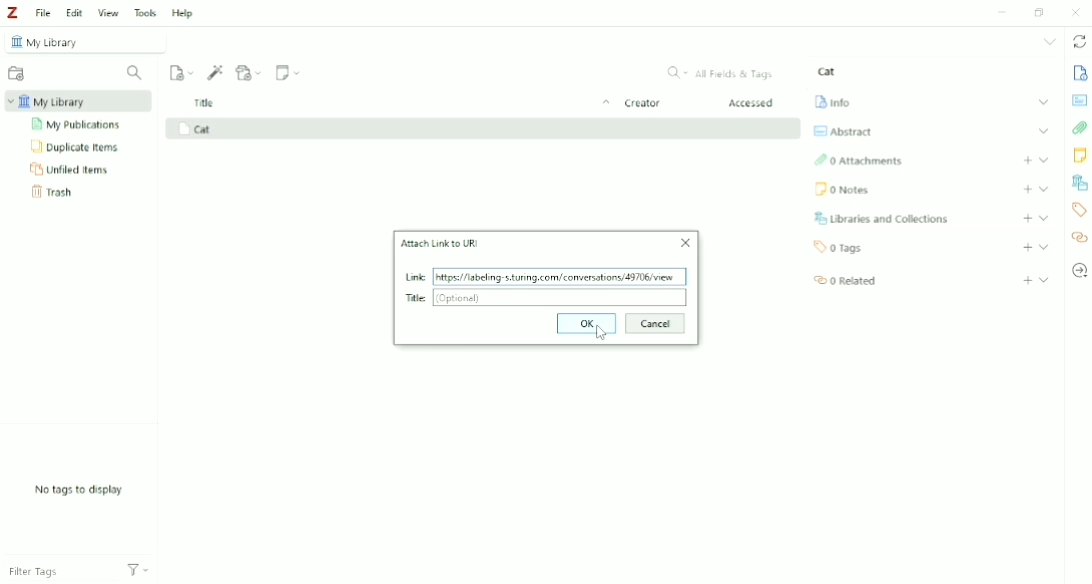  What do you see at coordinates (1075, 12) in the screenshot?
I see `Close` at bounding box center [1075, 12].